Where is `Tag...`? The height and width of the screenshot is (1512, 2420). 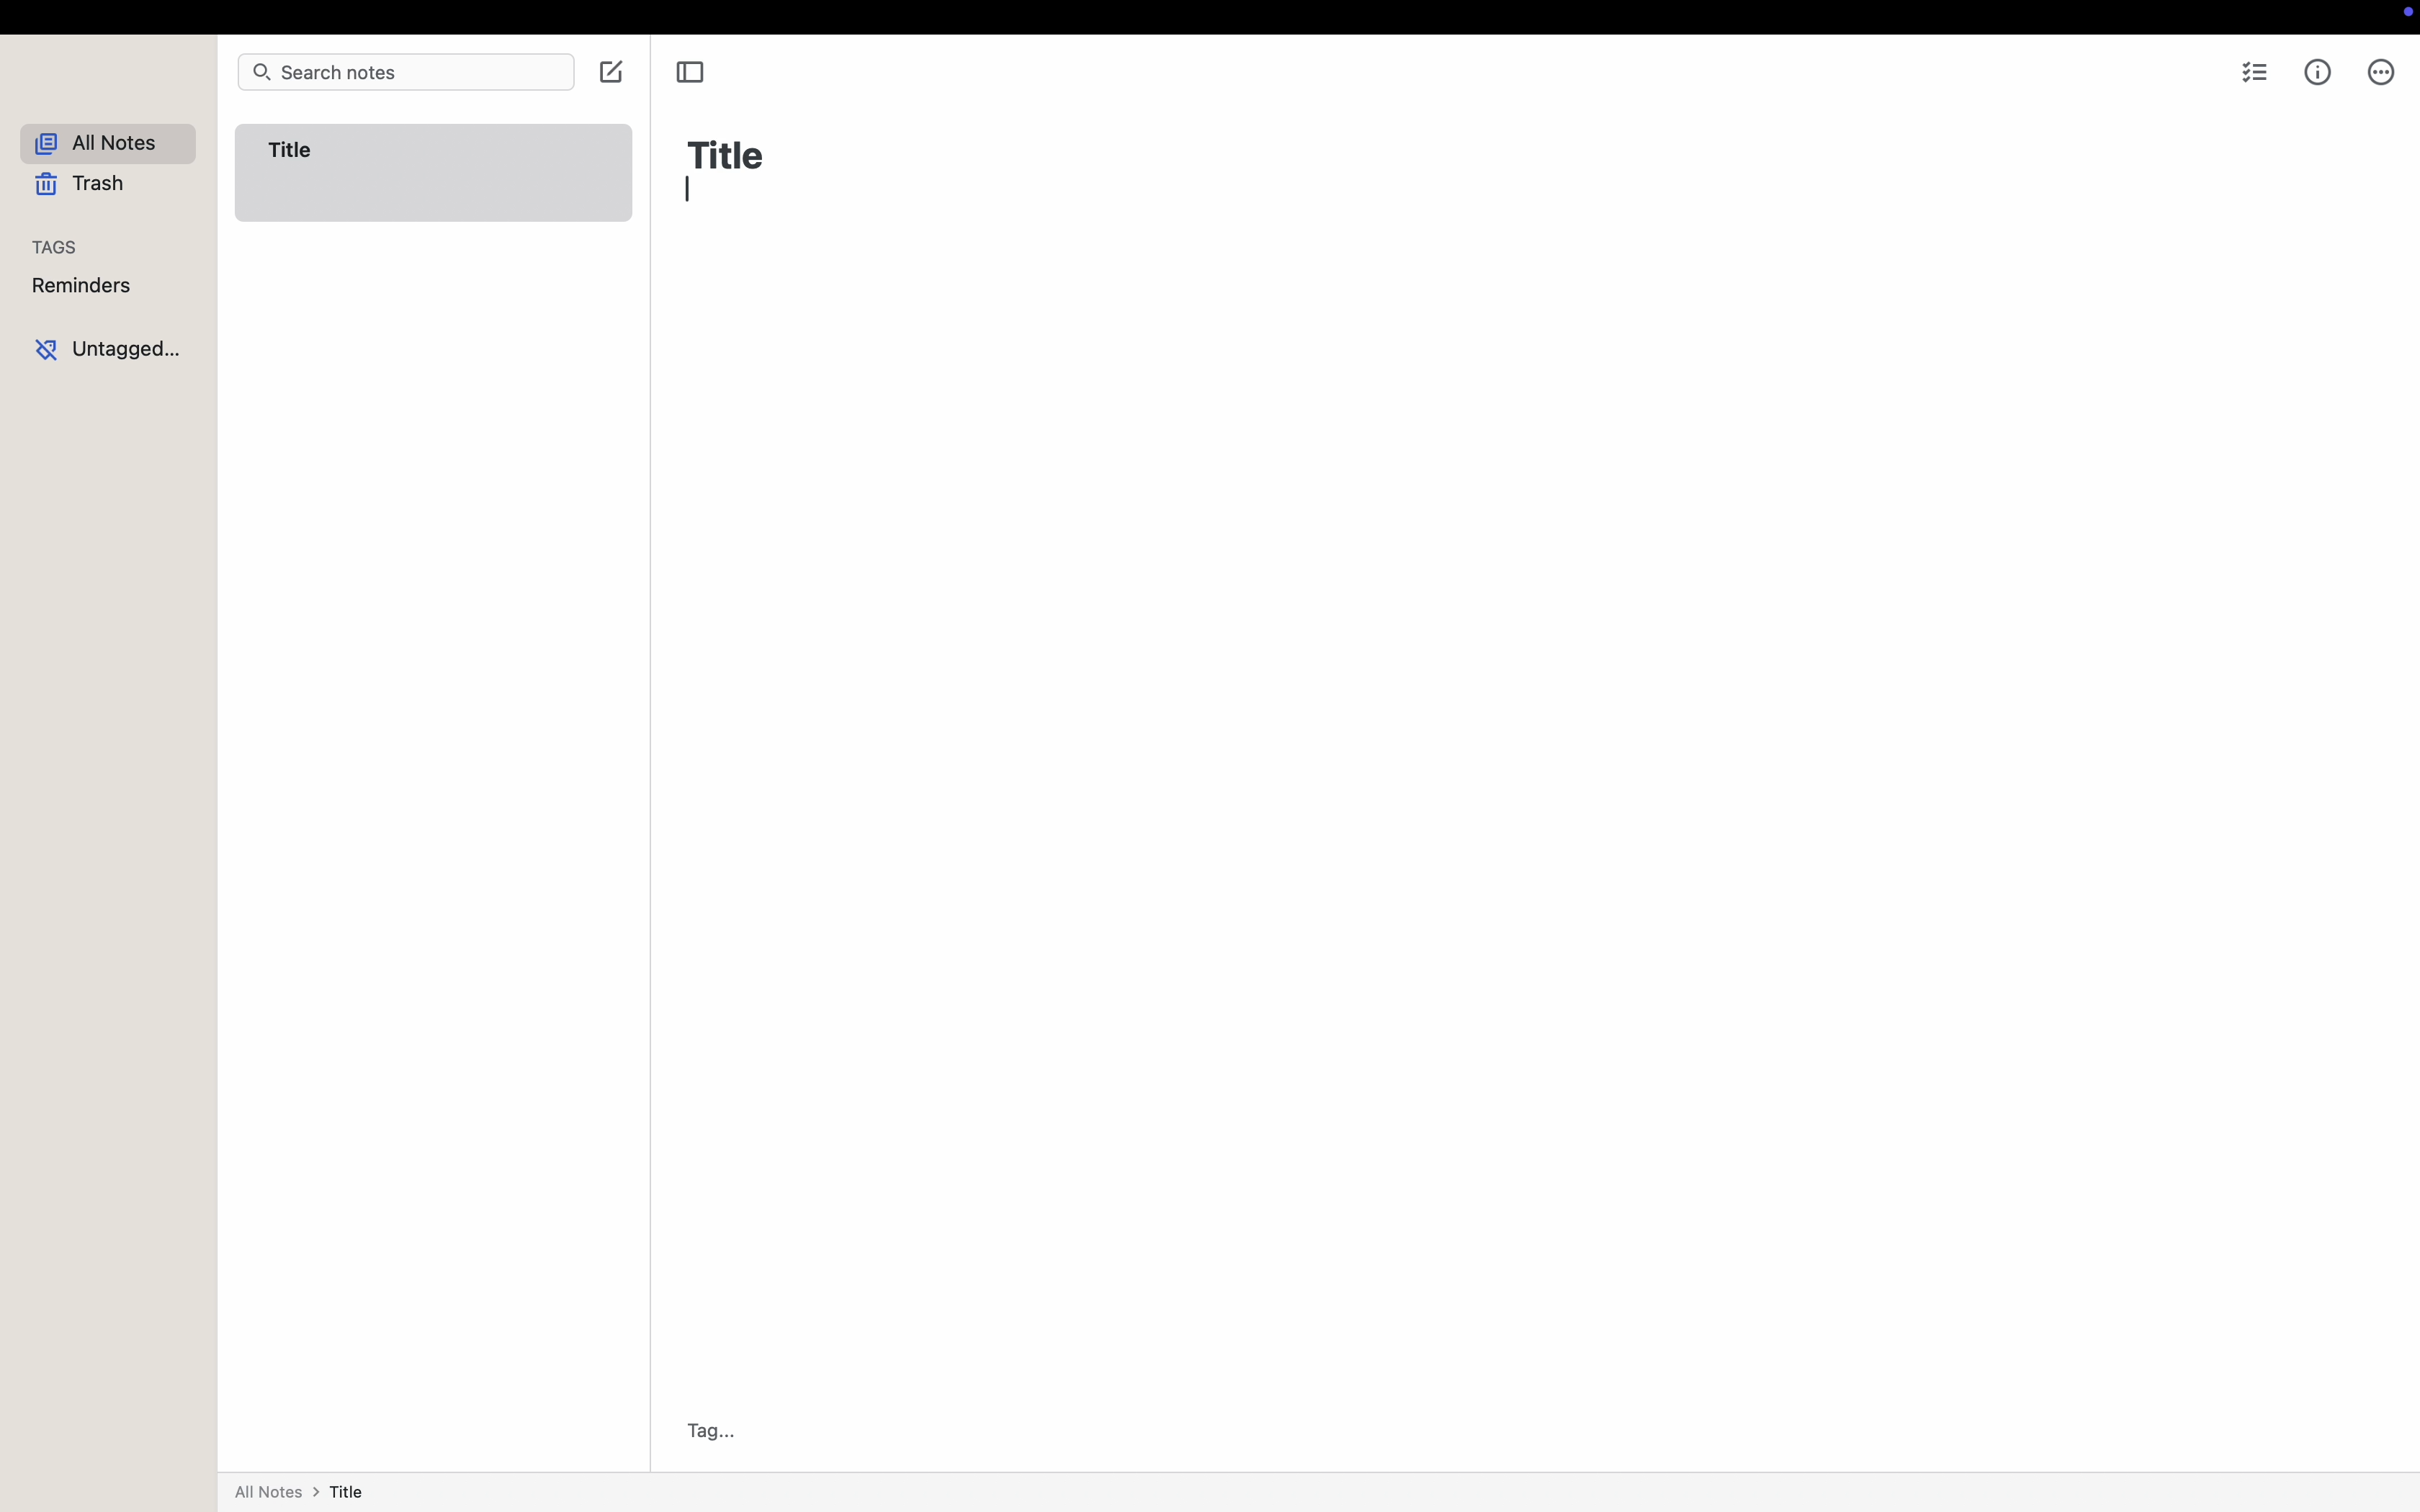
Tag... is located at coordinates (717, 1430).